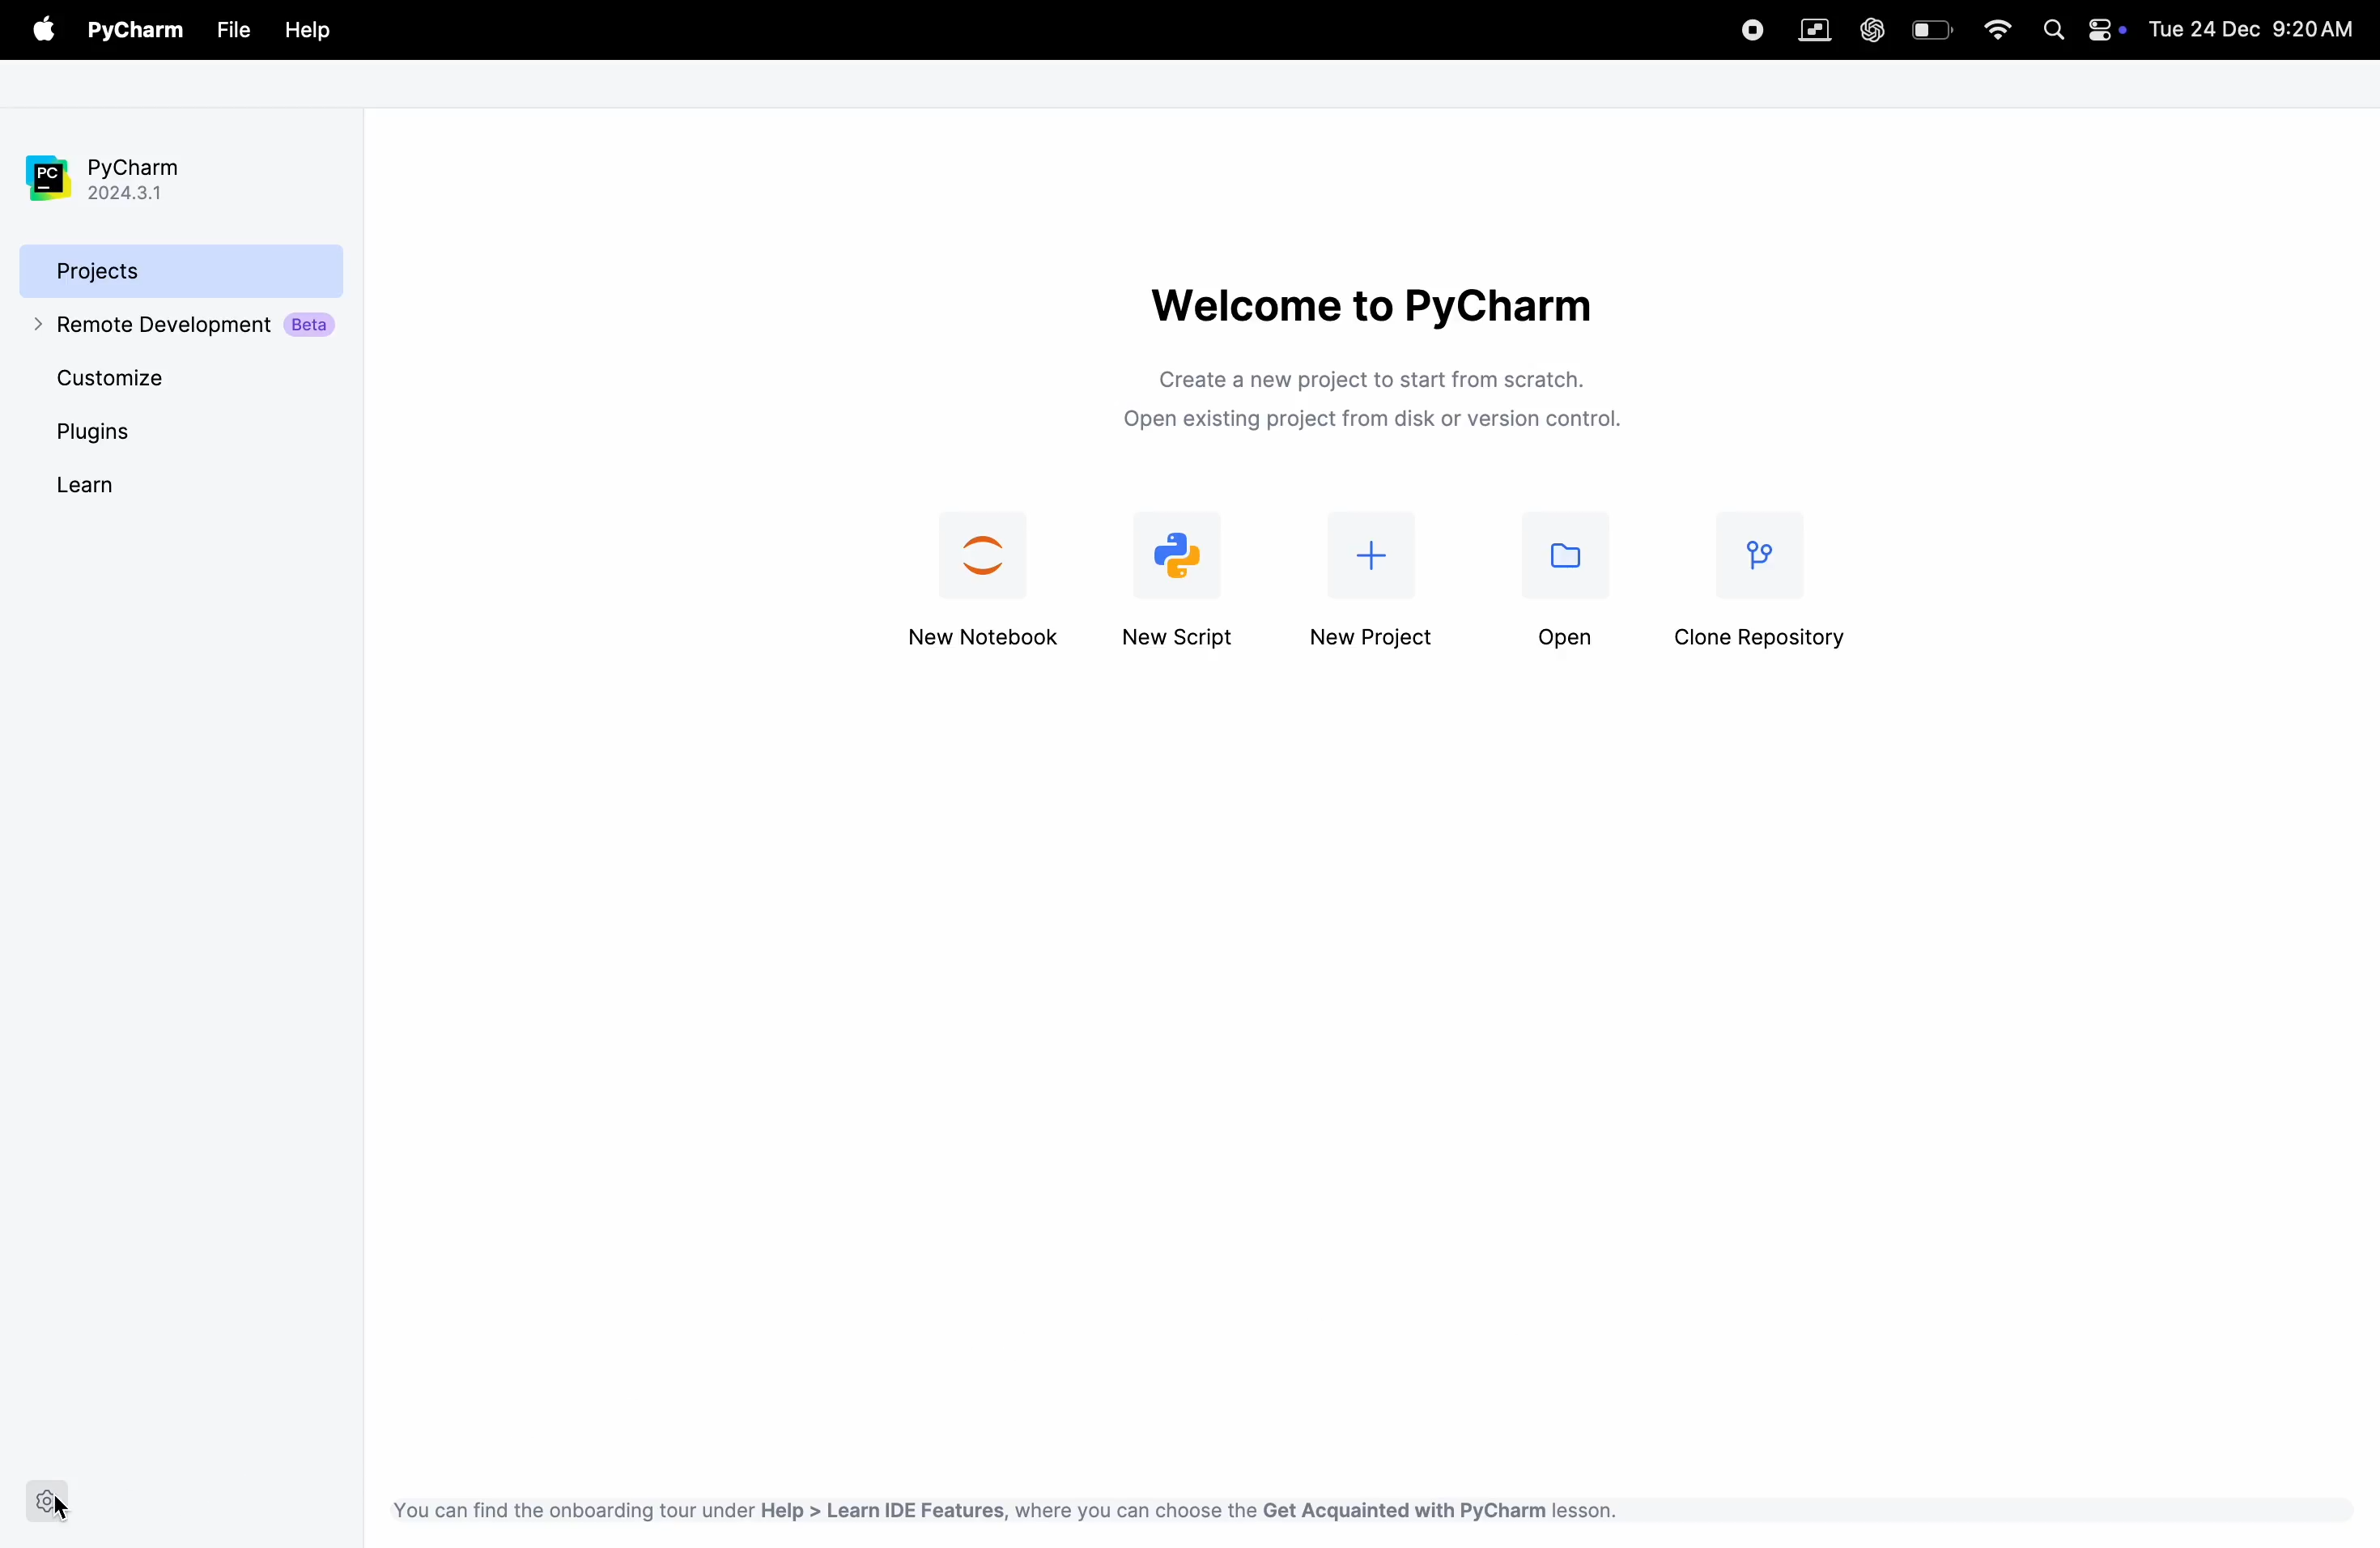  I want to click on jupyter , so click(987, 583).